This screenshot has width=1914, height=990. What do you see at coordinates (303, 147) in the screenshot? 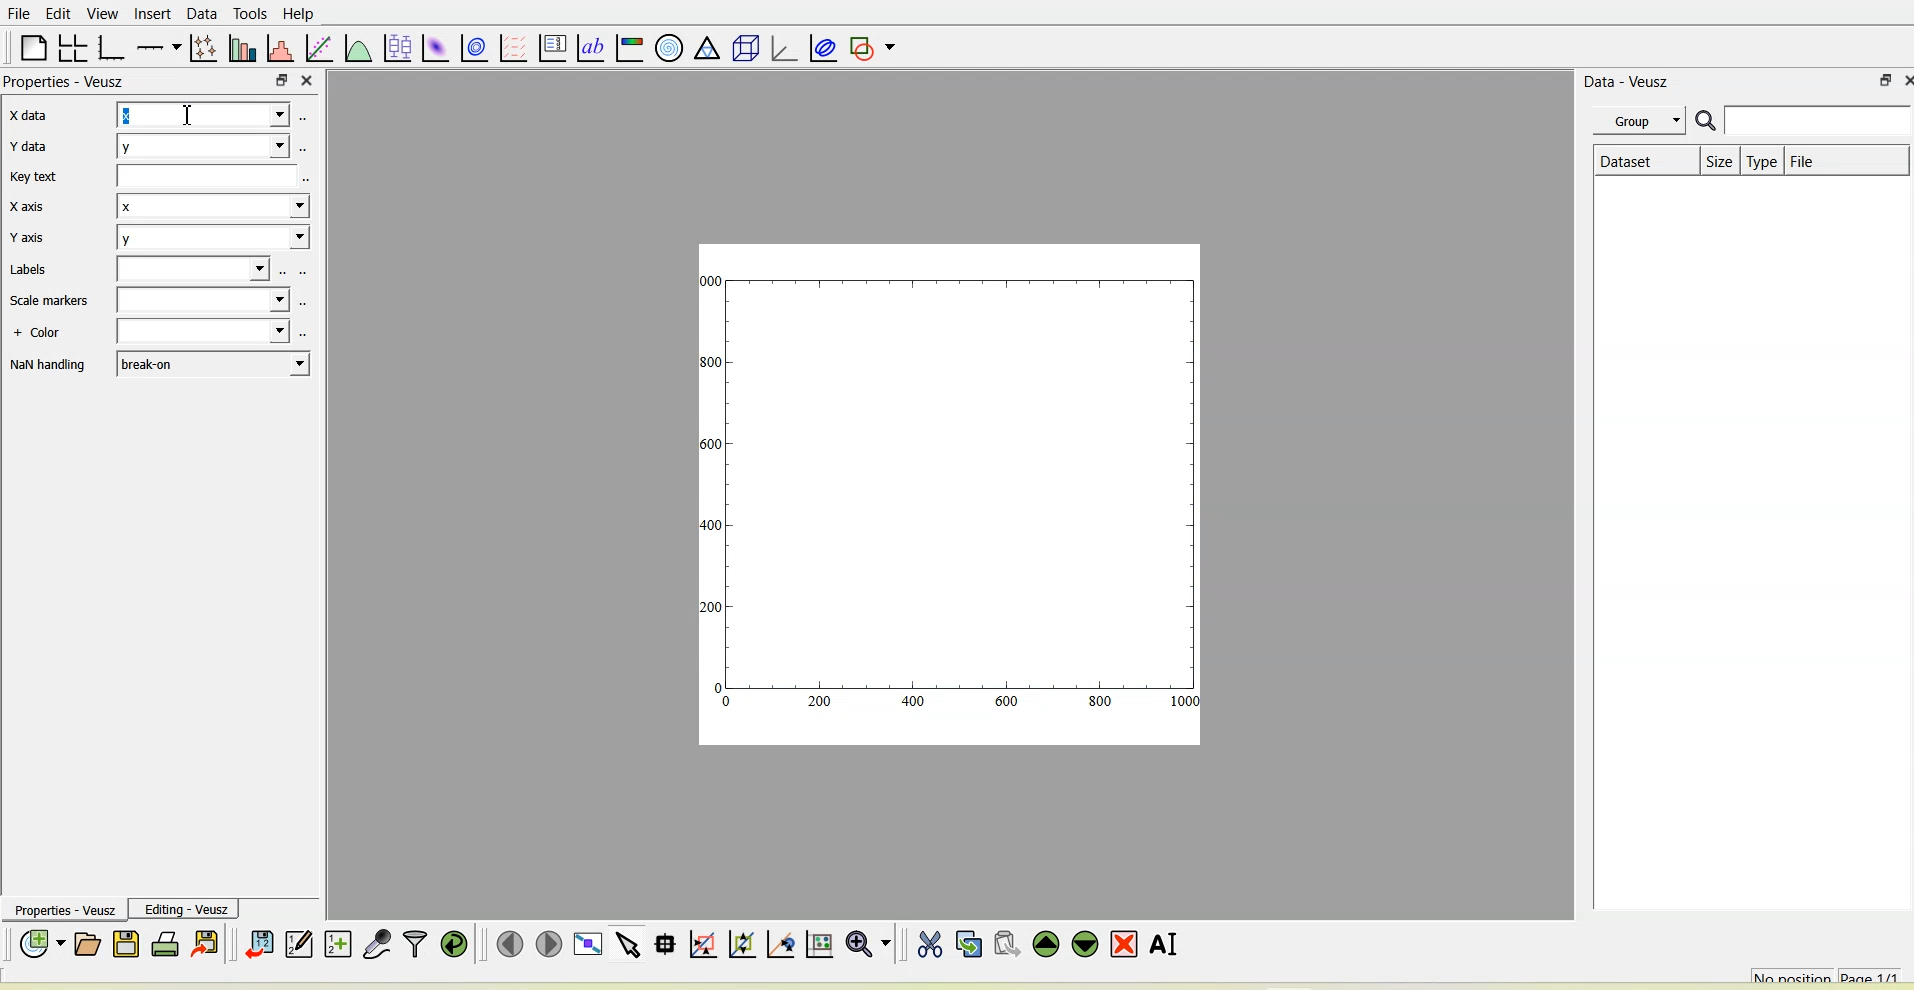
I see `select using dataset browser` at bounding box center [303, 147].